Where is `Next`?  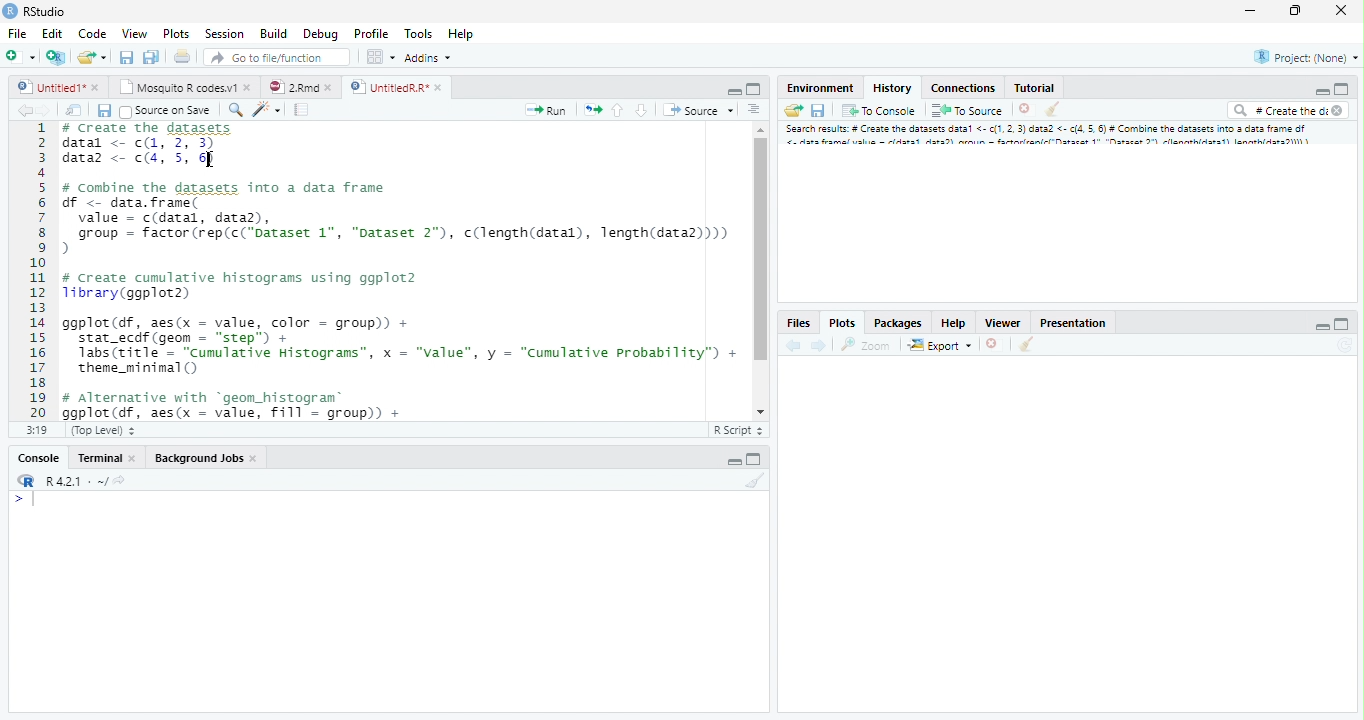 Next is located at coordinates (818, 347).